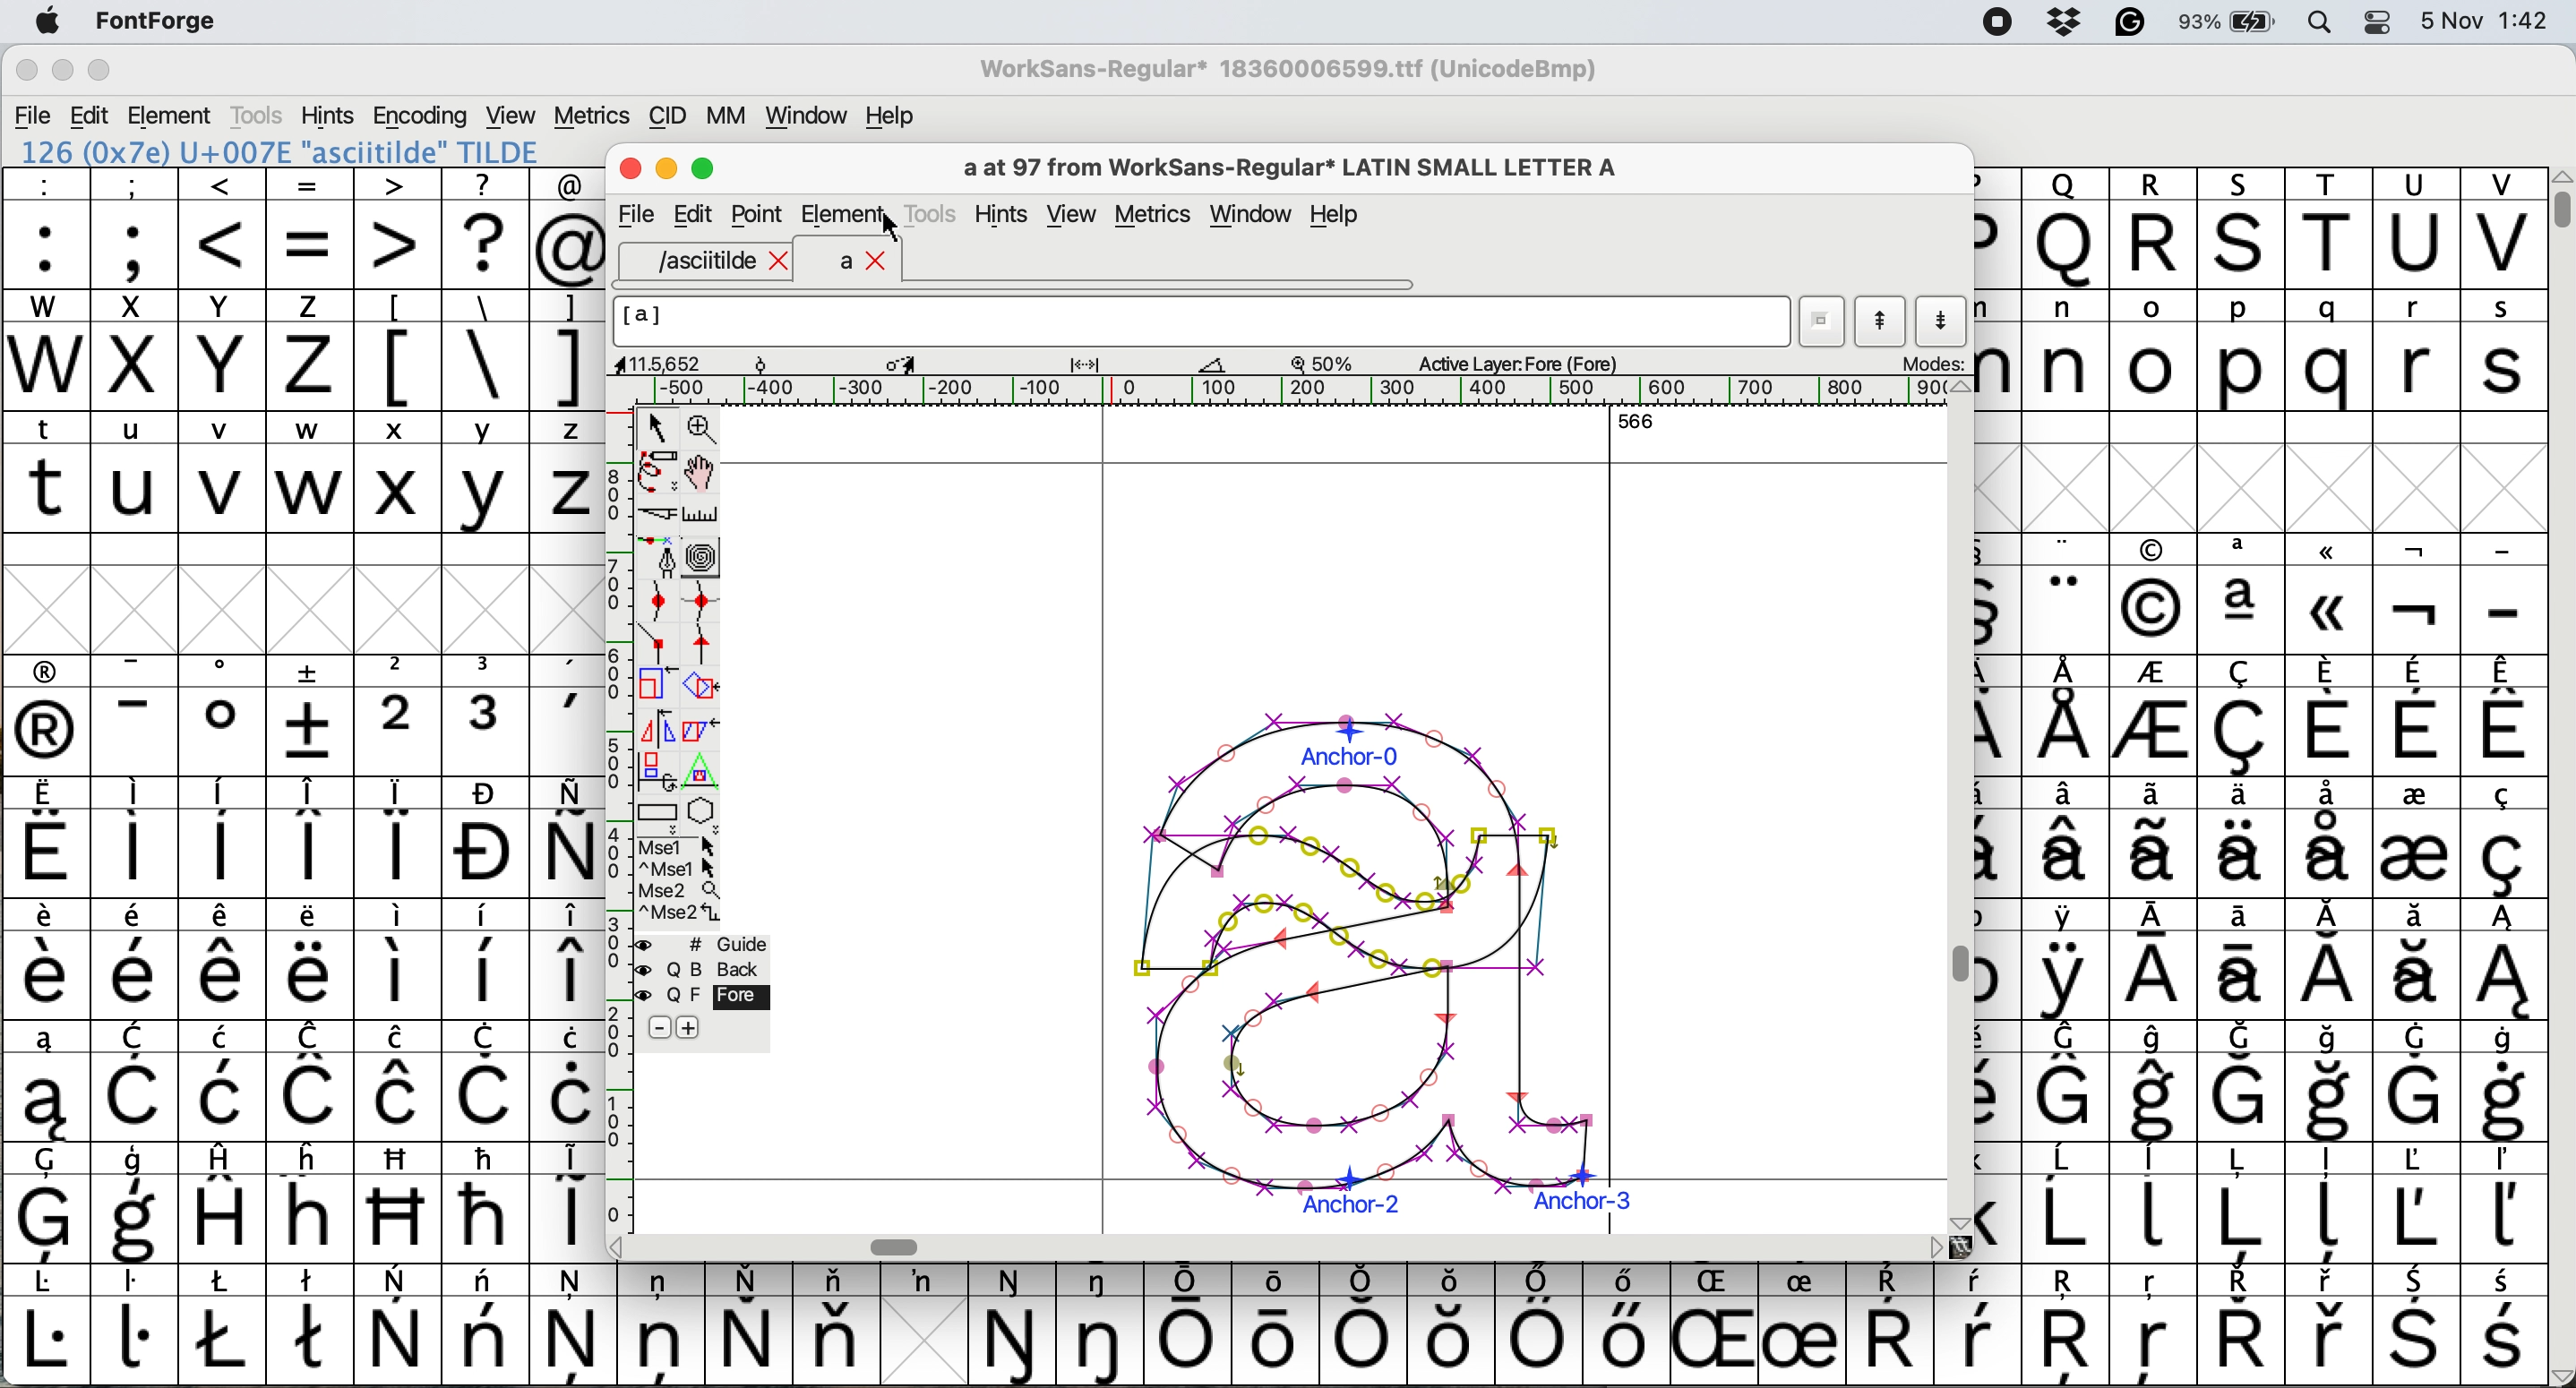 This screenshot has height=1388, width=2576. I want to click on minimise, so click(60, 72).